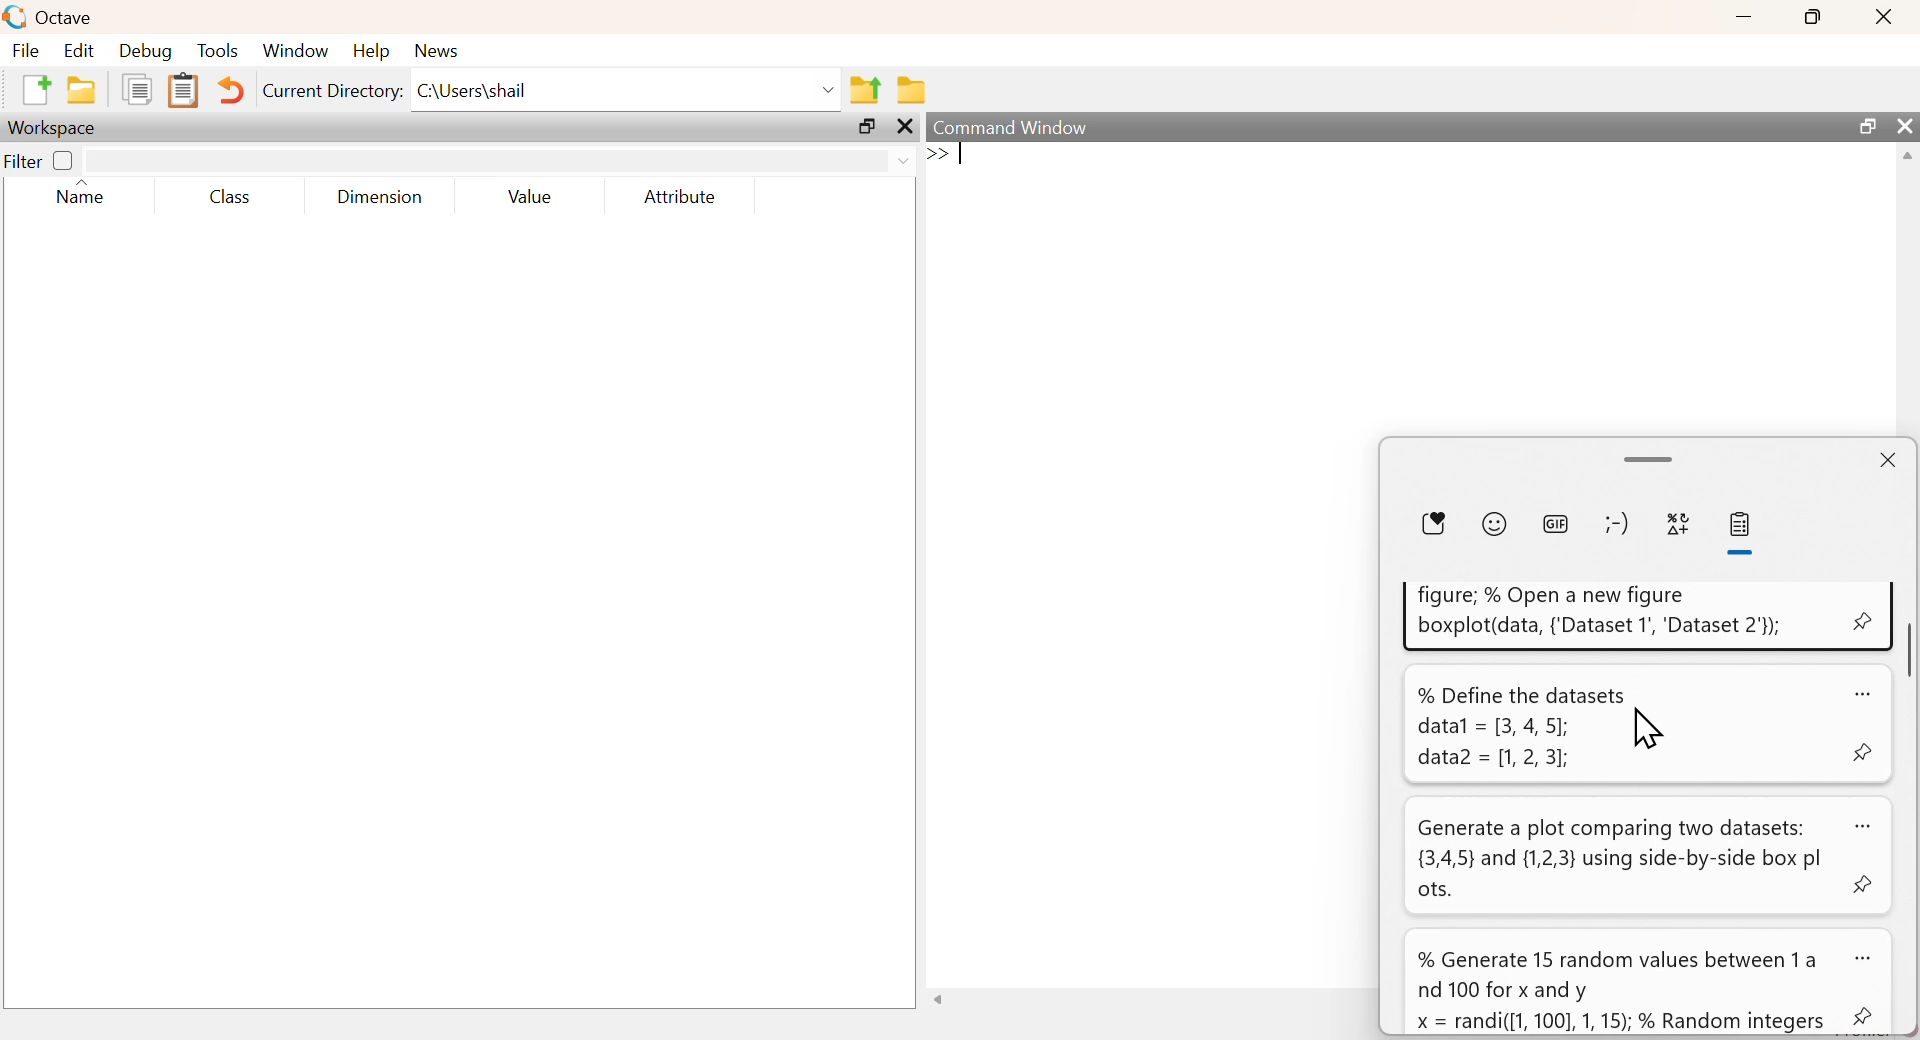  What do you see at coordinates (1518, 728) in the screenshot?
I see `% Define the datasets
datal = [3, 4, 5];
data2 = [1, 2, 3];` at bounding box center [1518, 728].